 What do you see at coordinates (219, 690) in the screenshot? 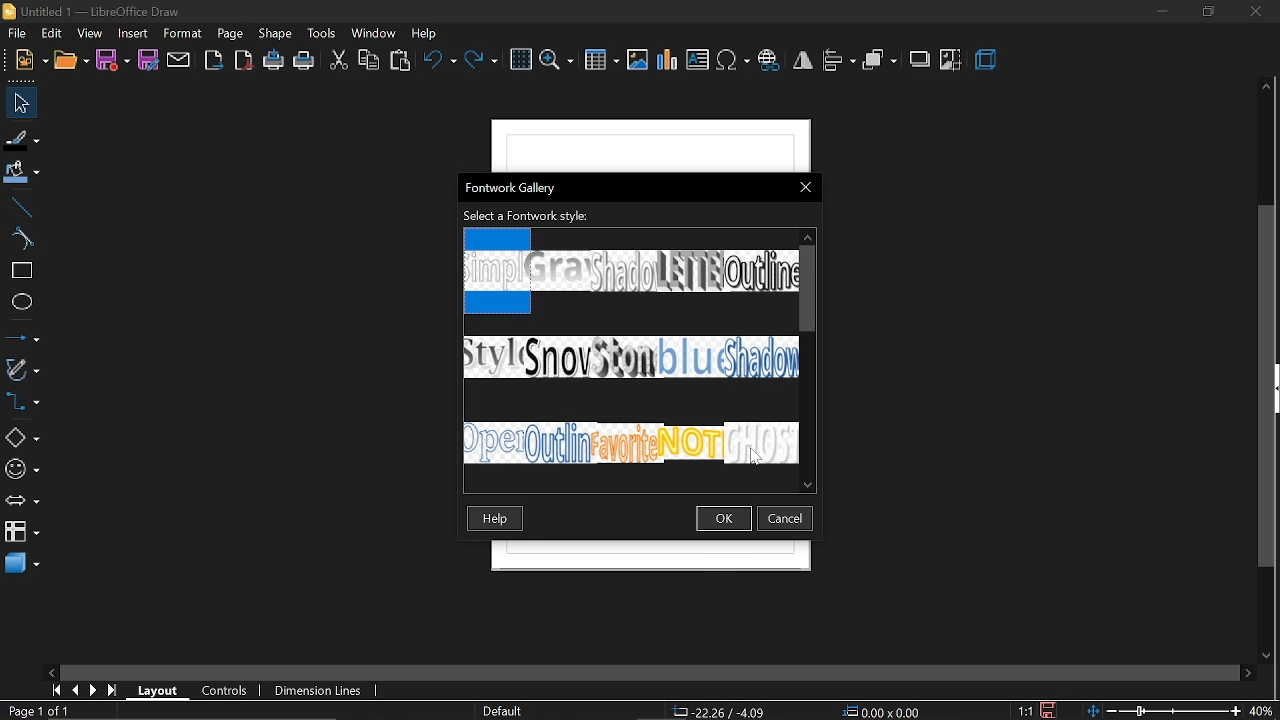
I see `controls` at bounding box center [219, 690].